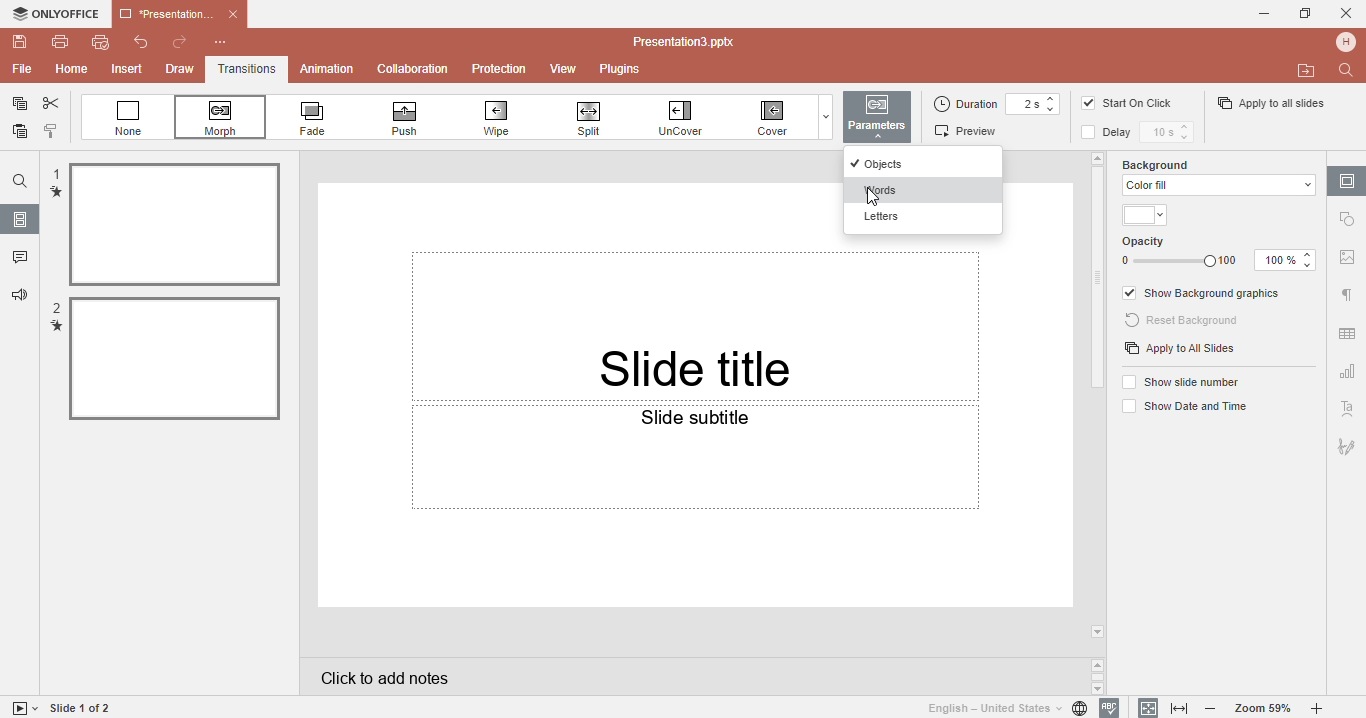 Image resolution: width=1366 pixels, height=718 pixels. I want to click on Image settings, so click(1347, 261).